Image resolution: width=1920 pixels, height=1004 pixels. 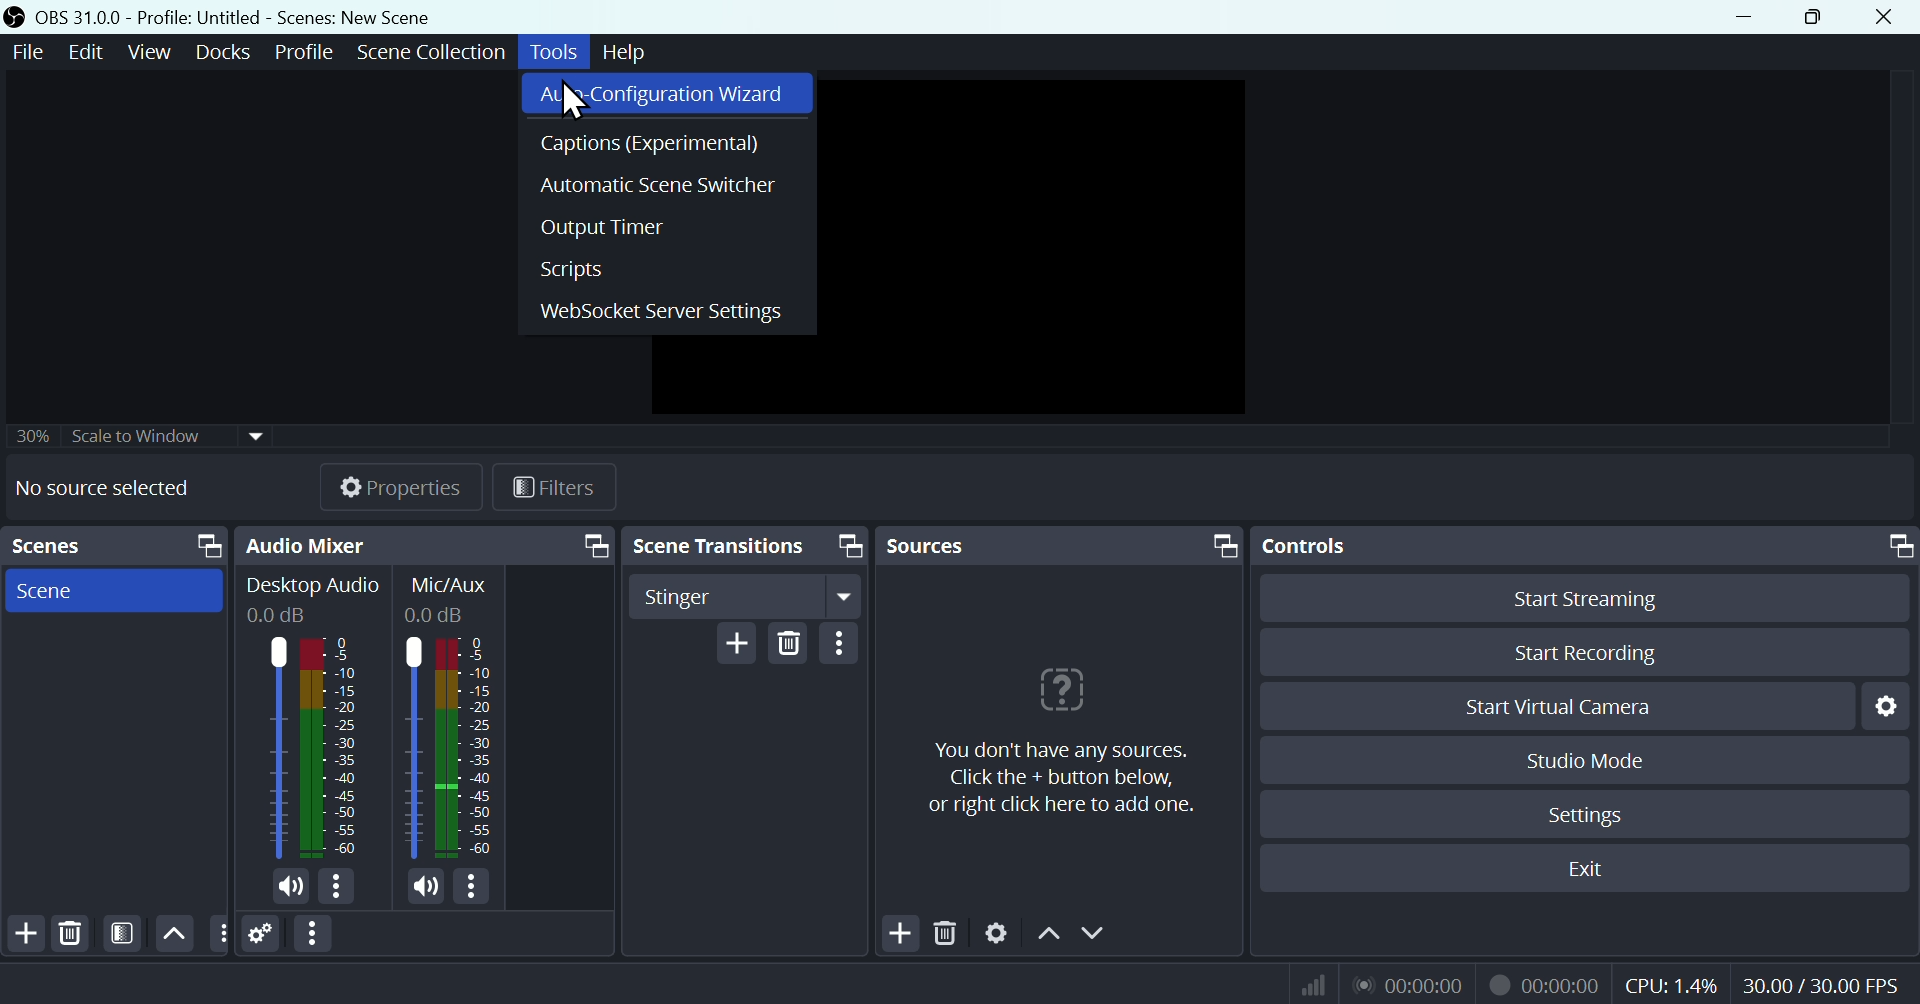 I want to click on close, so click(x=1888, y=17).